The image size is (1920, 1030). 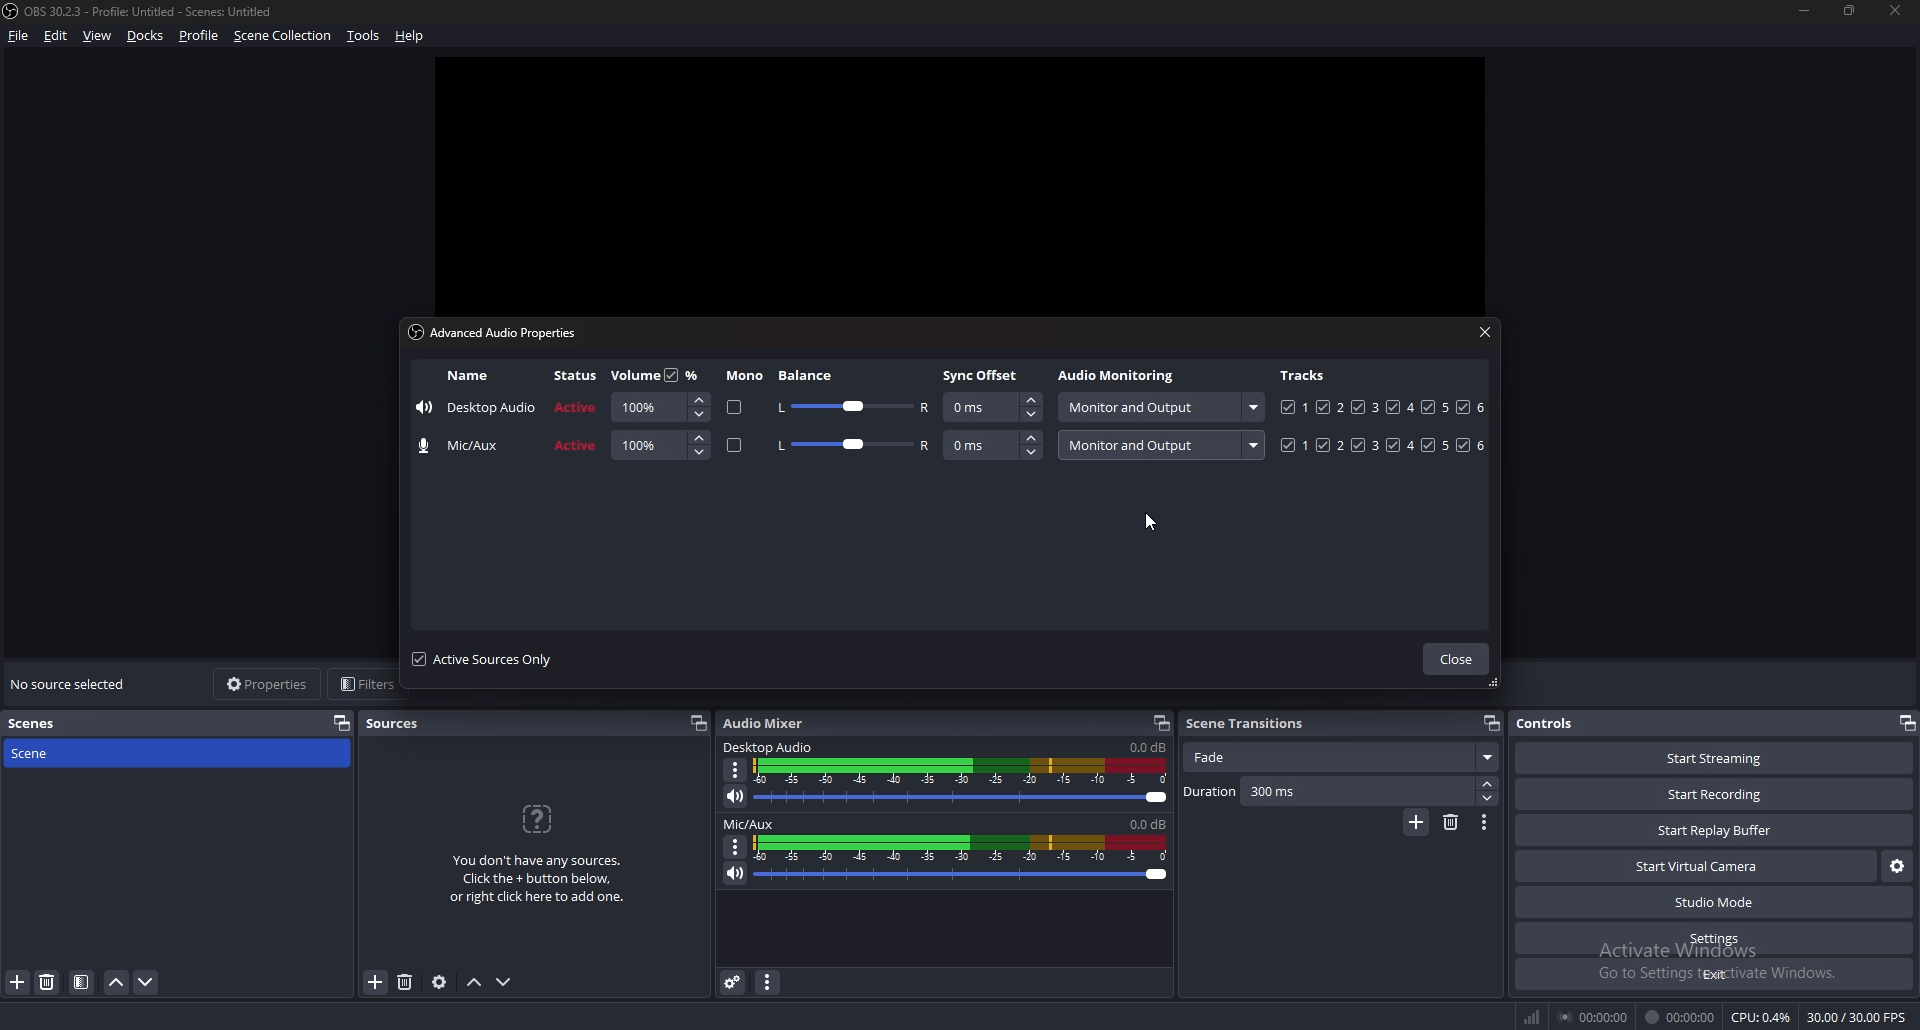 What do you see at coordinates (1713, 903) in the screenshot?
I see `studio mode` at bounding box center [1713, 903].